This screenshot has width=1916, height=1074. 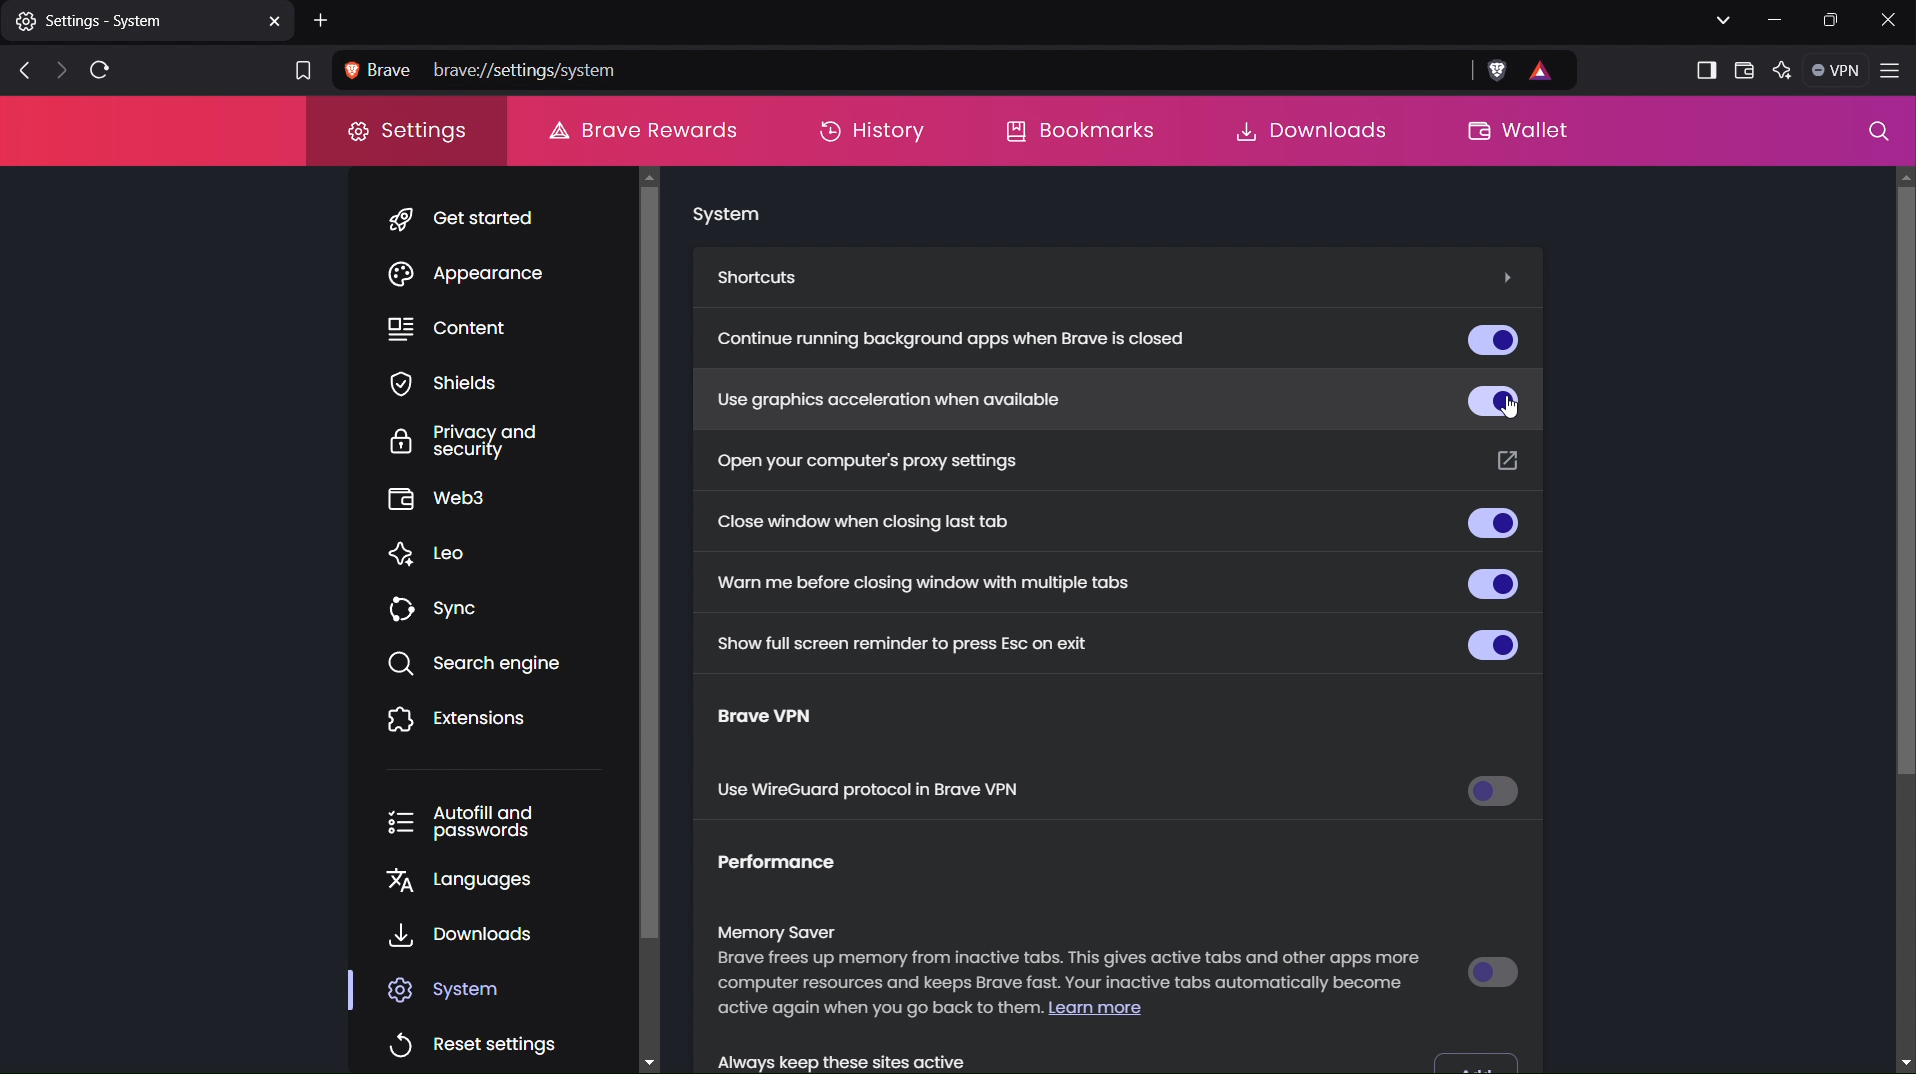 What do you see at coordinates (104, 68) in the screenshot?
I see `Refresh` at bounding box center [104, 68].